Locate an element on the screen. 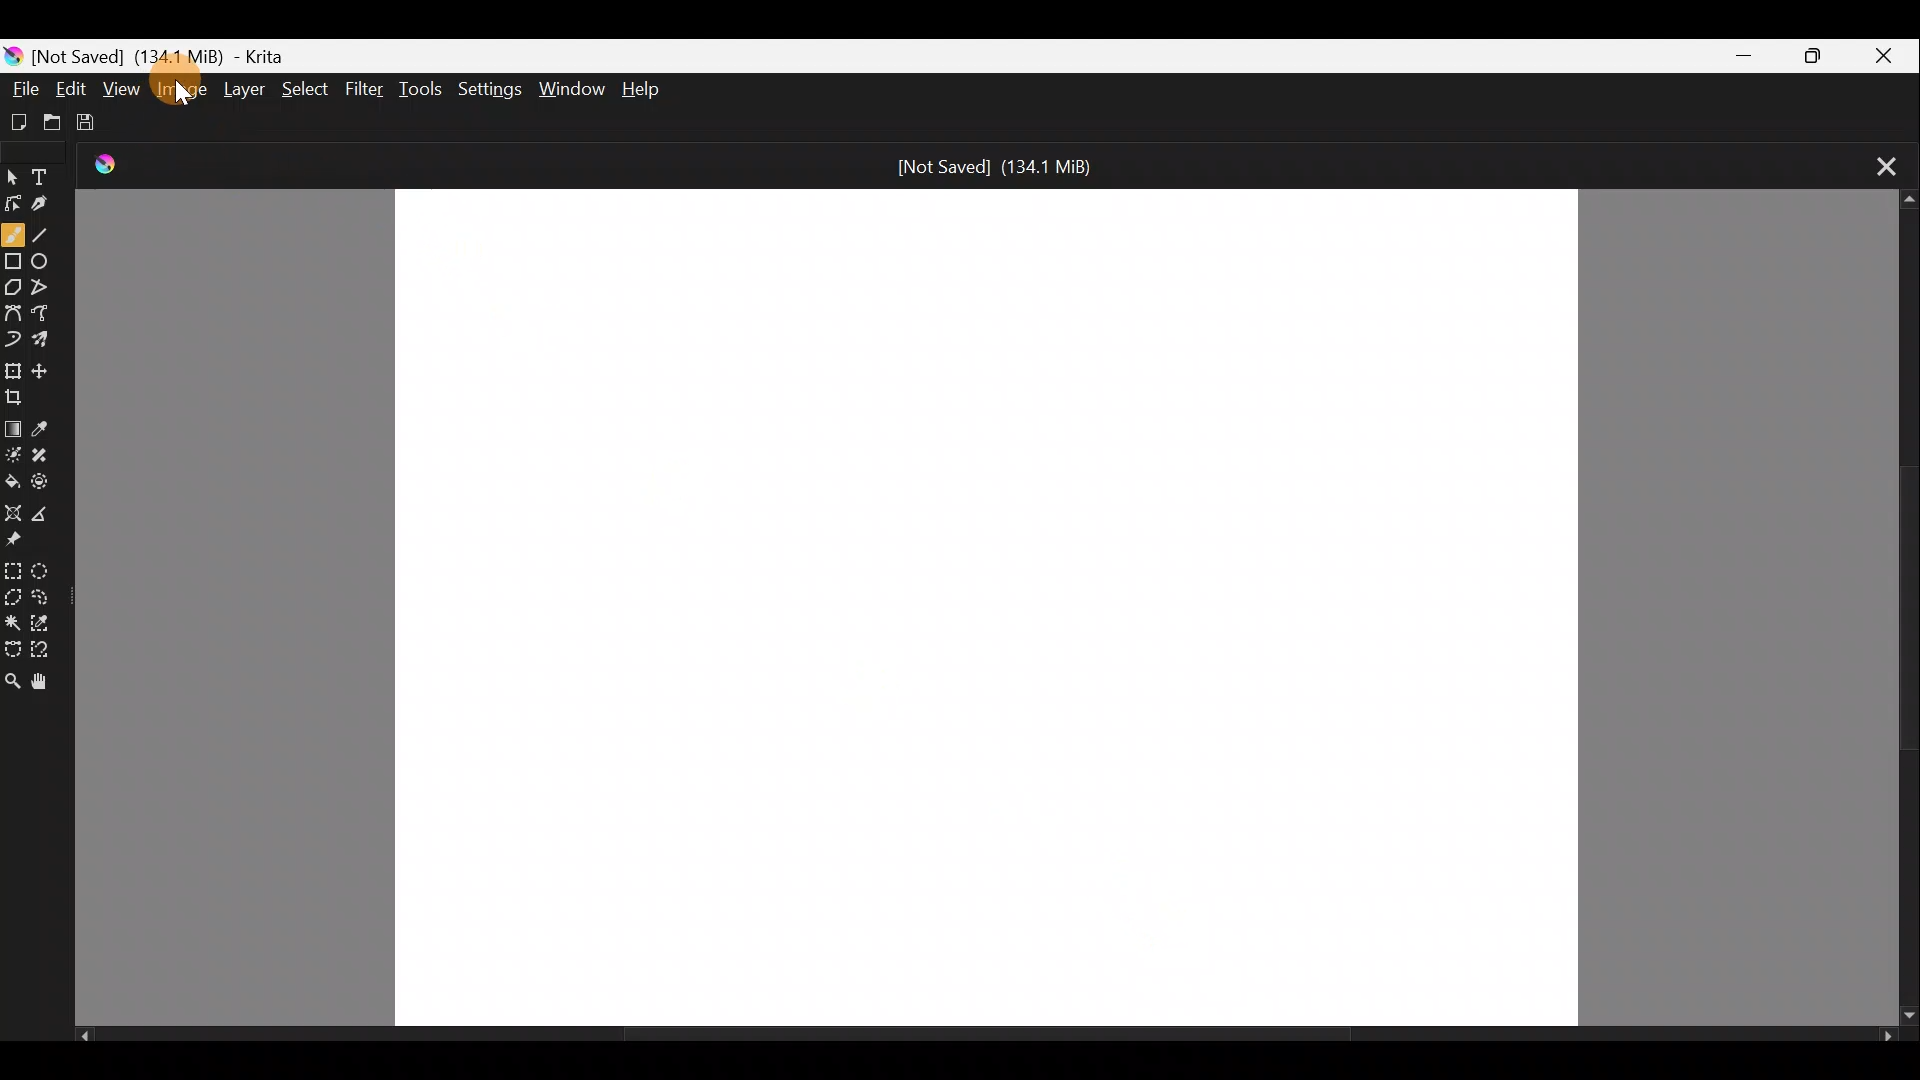 Image resolution: width=1920 pixels, height=1080 pixels. Move a layer is located at coordinates (48, 369).